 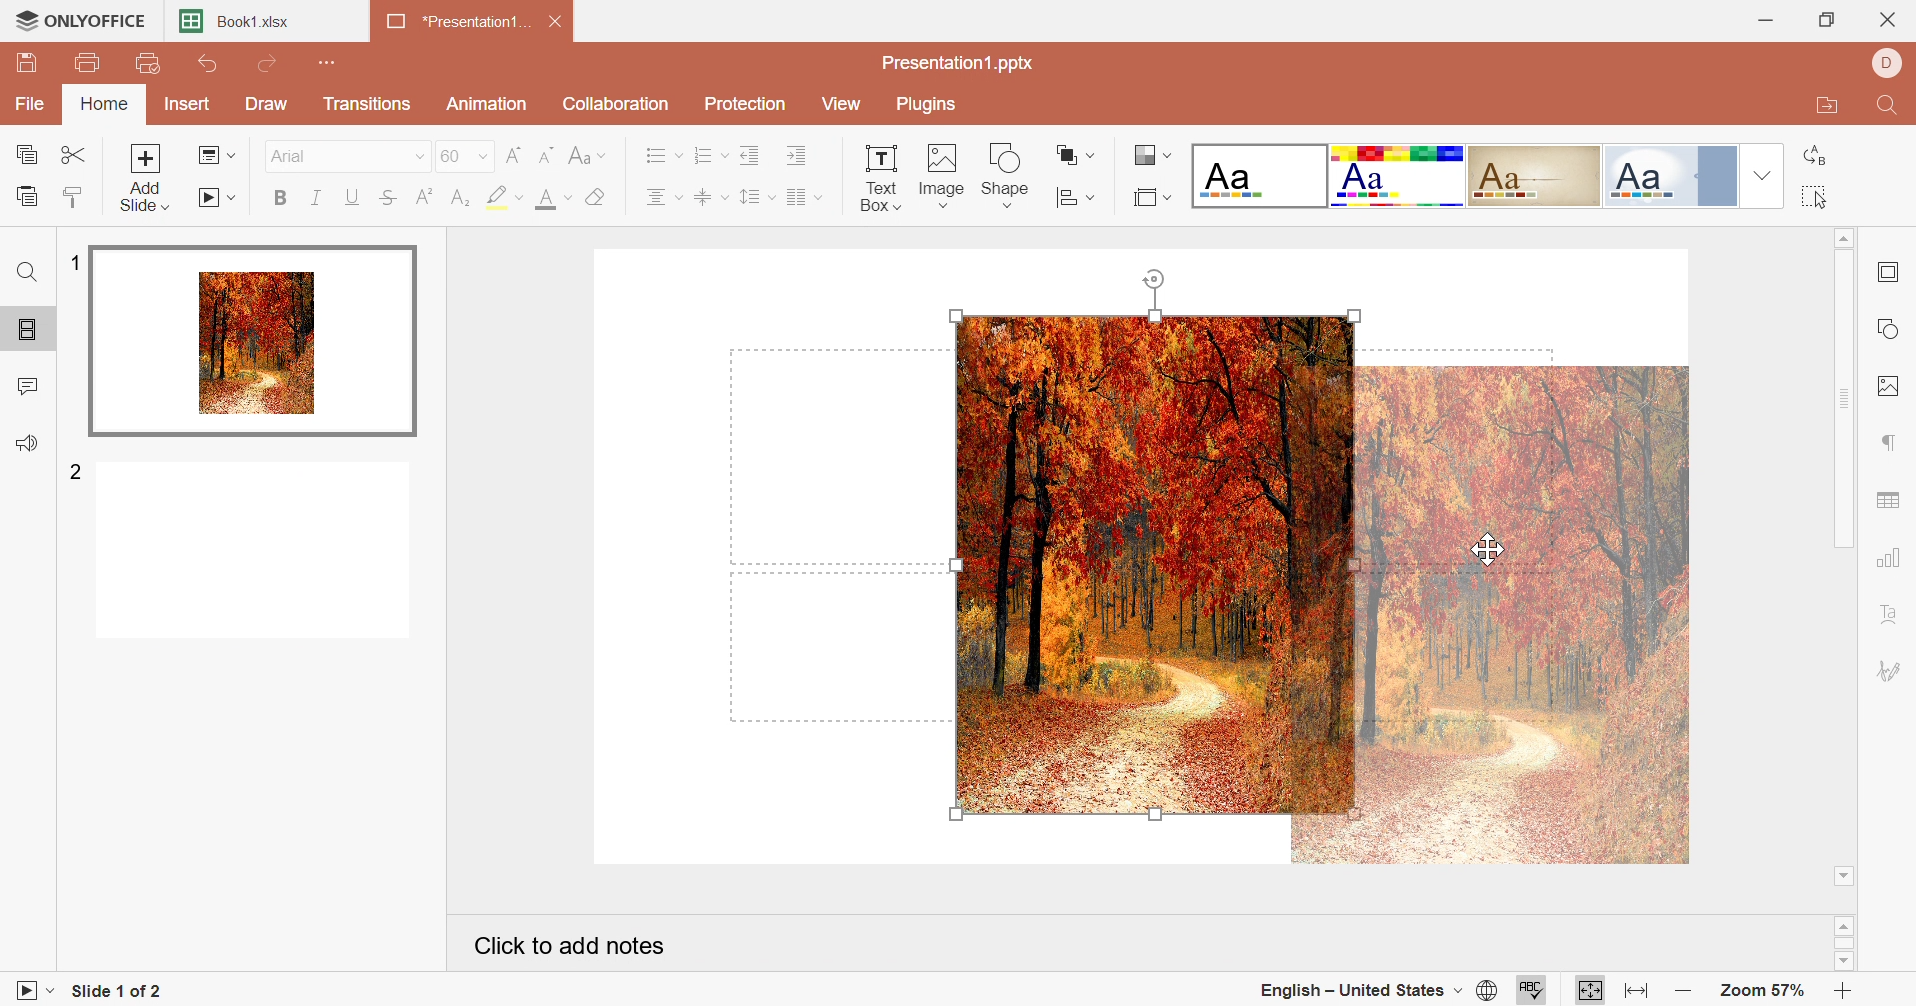 What do you see at coordinates (209, 65) in the screenshot?
I see `Undo` at bounding box center [209, 65].